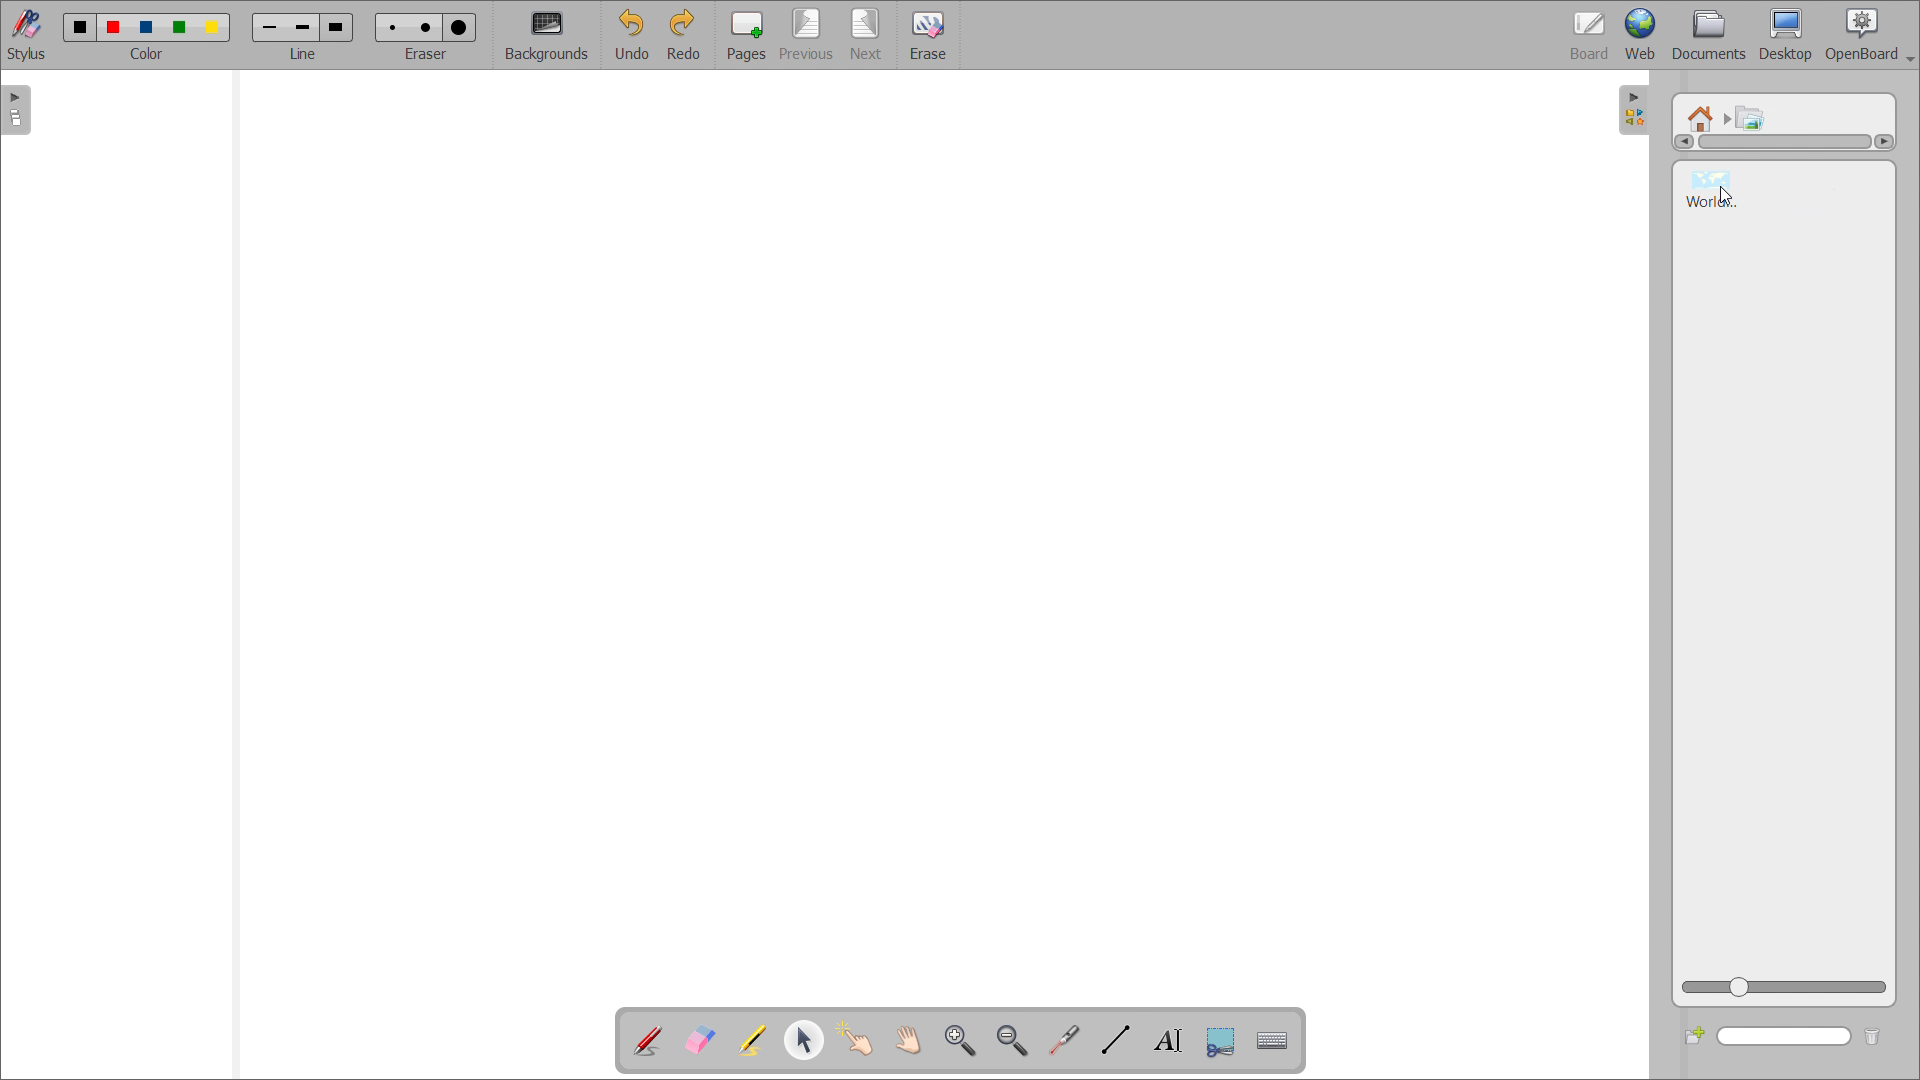  What do you see at coordinates (631, 34) in the screenshot?
I see `undo` at bounding box center [631, 34].